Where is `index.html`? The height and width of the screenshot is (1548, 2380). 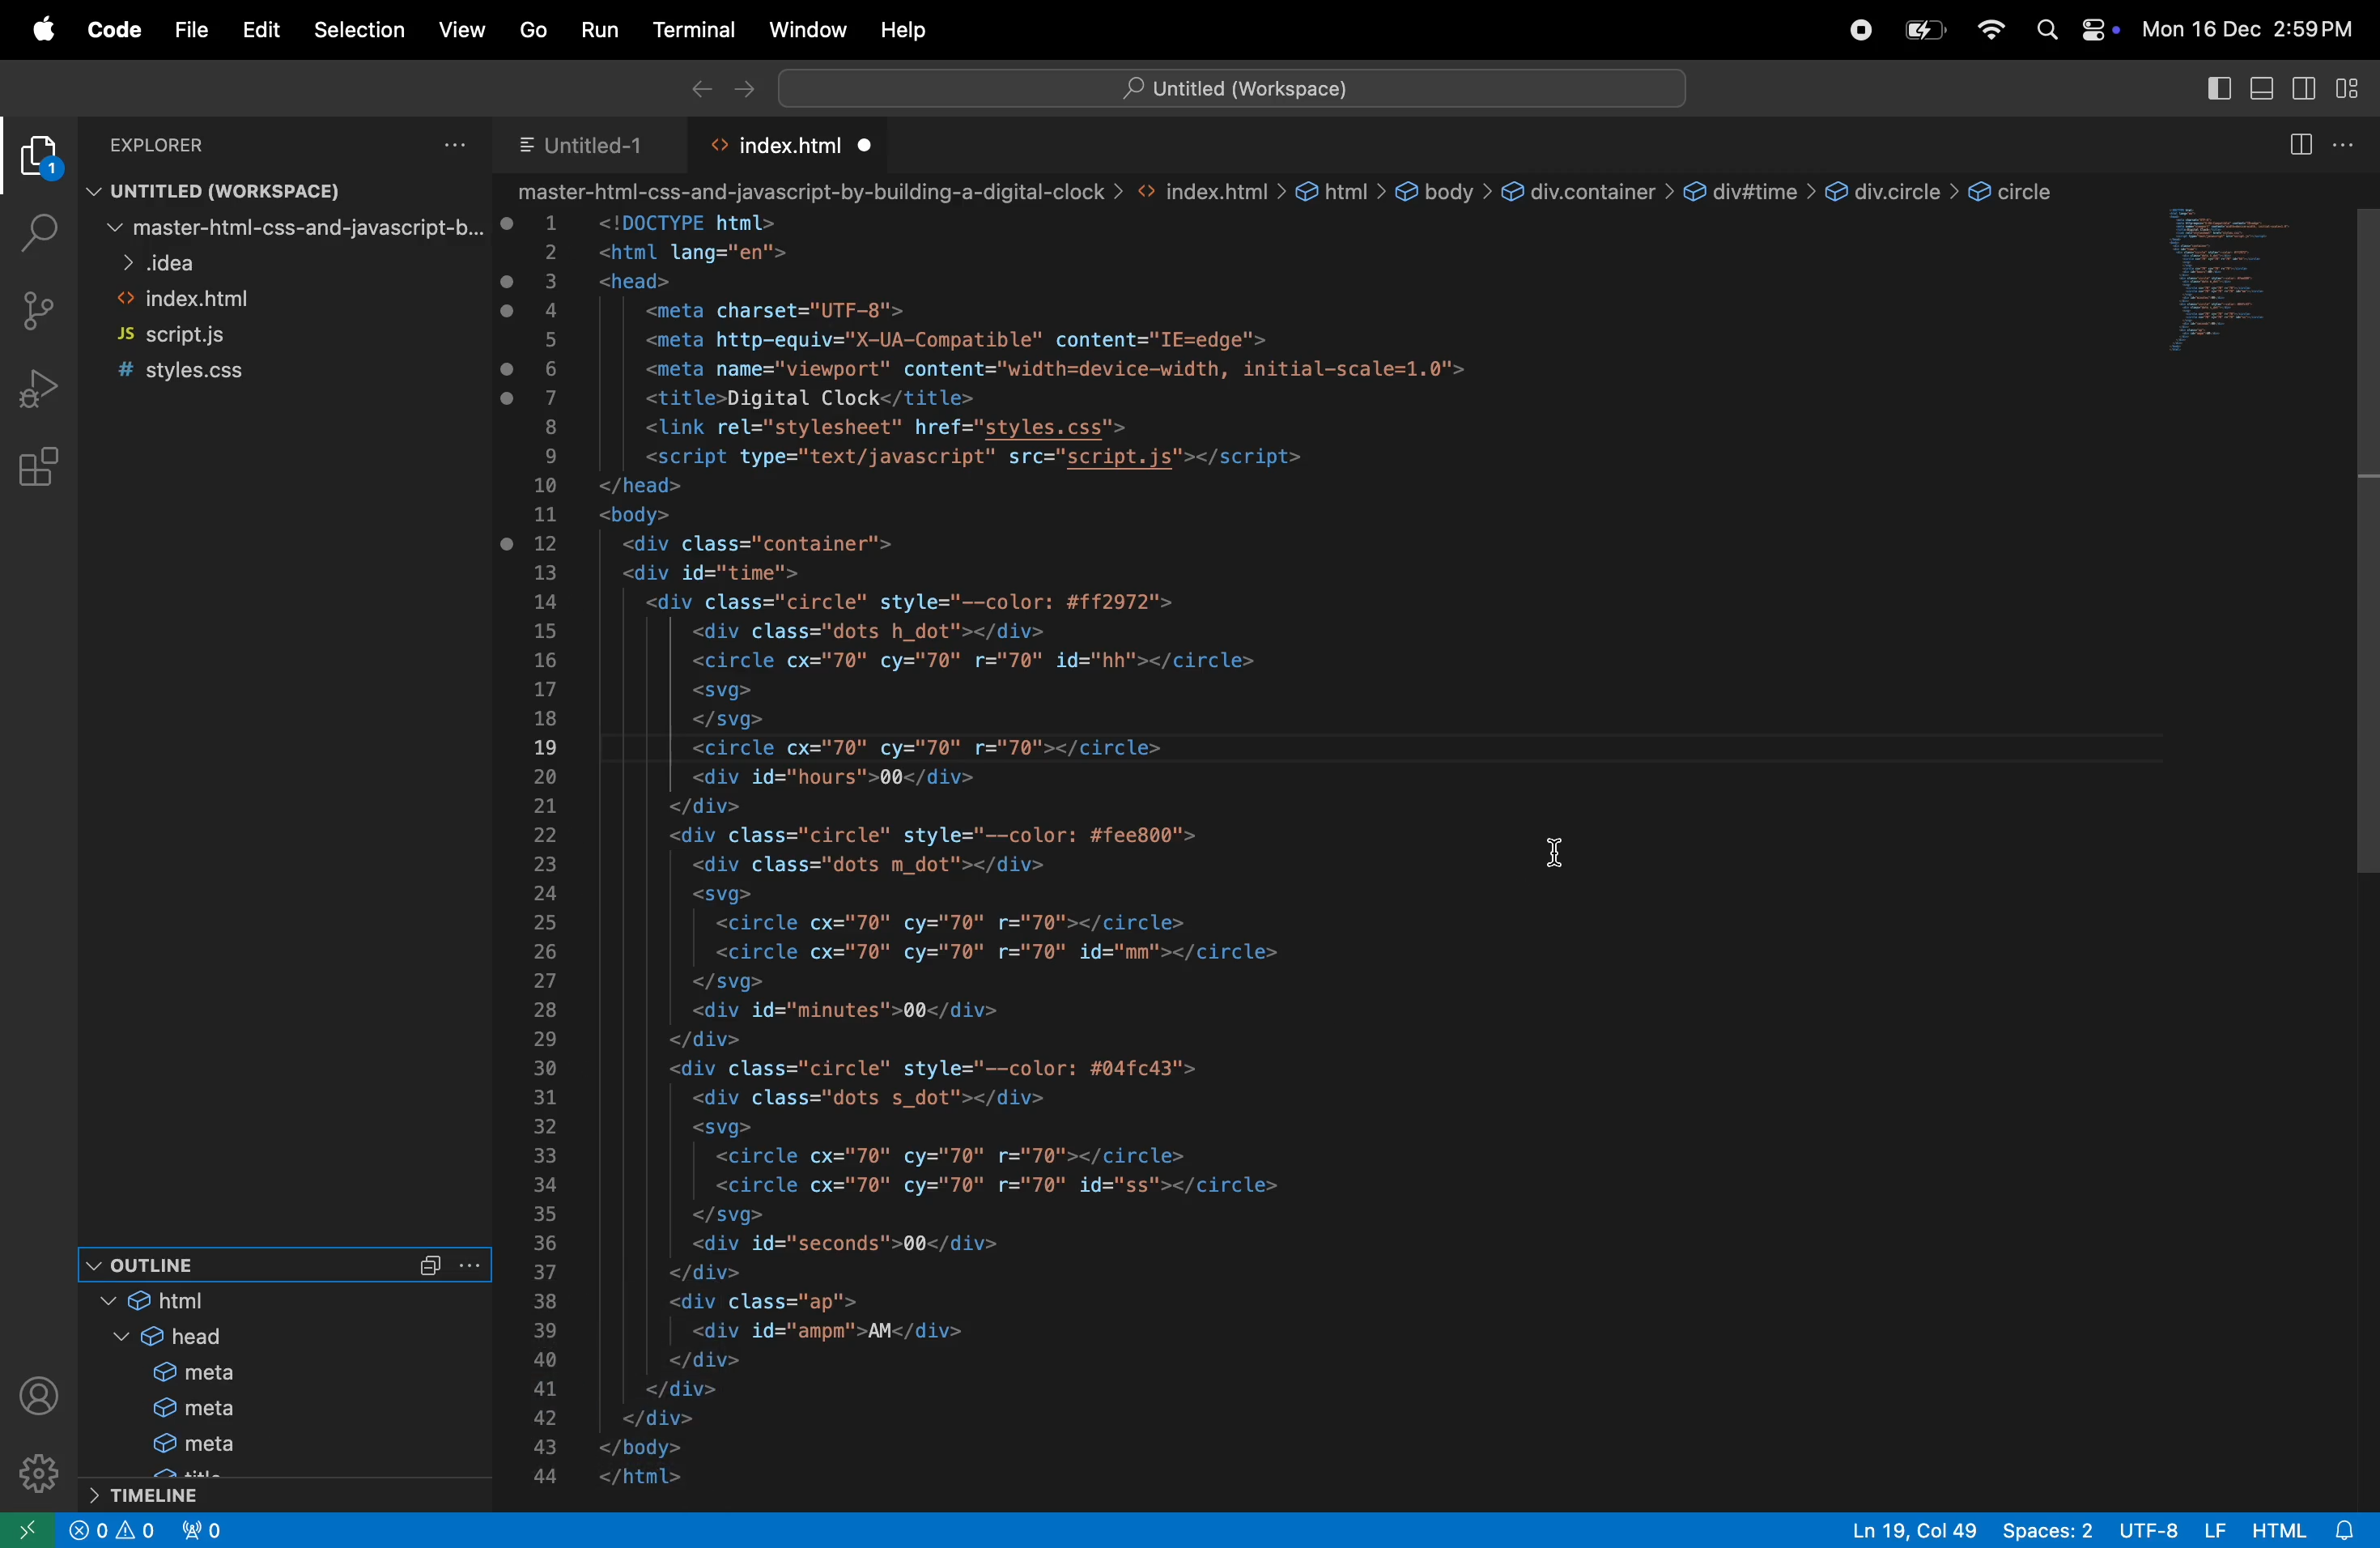
index.html is located at coordinates (256, 297).